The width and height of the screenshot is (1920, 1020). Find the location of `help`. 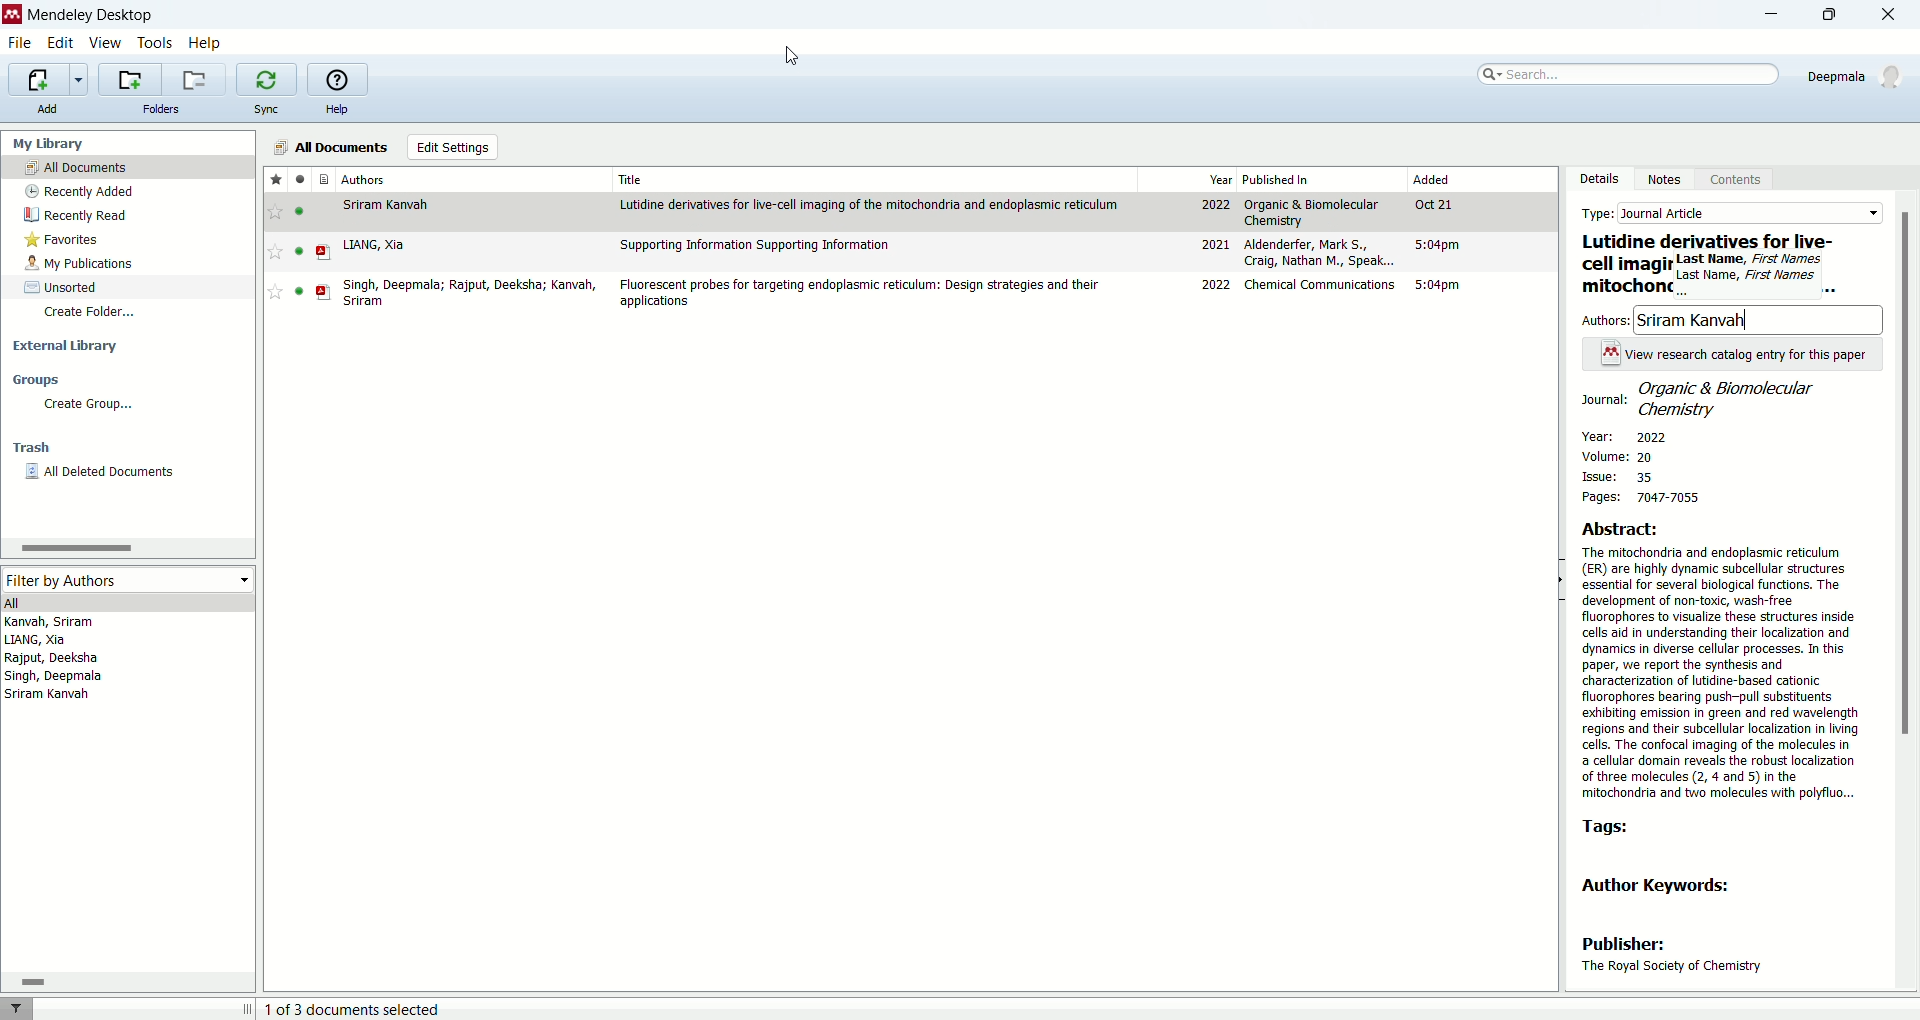

help is located at coordinates (337, 109).